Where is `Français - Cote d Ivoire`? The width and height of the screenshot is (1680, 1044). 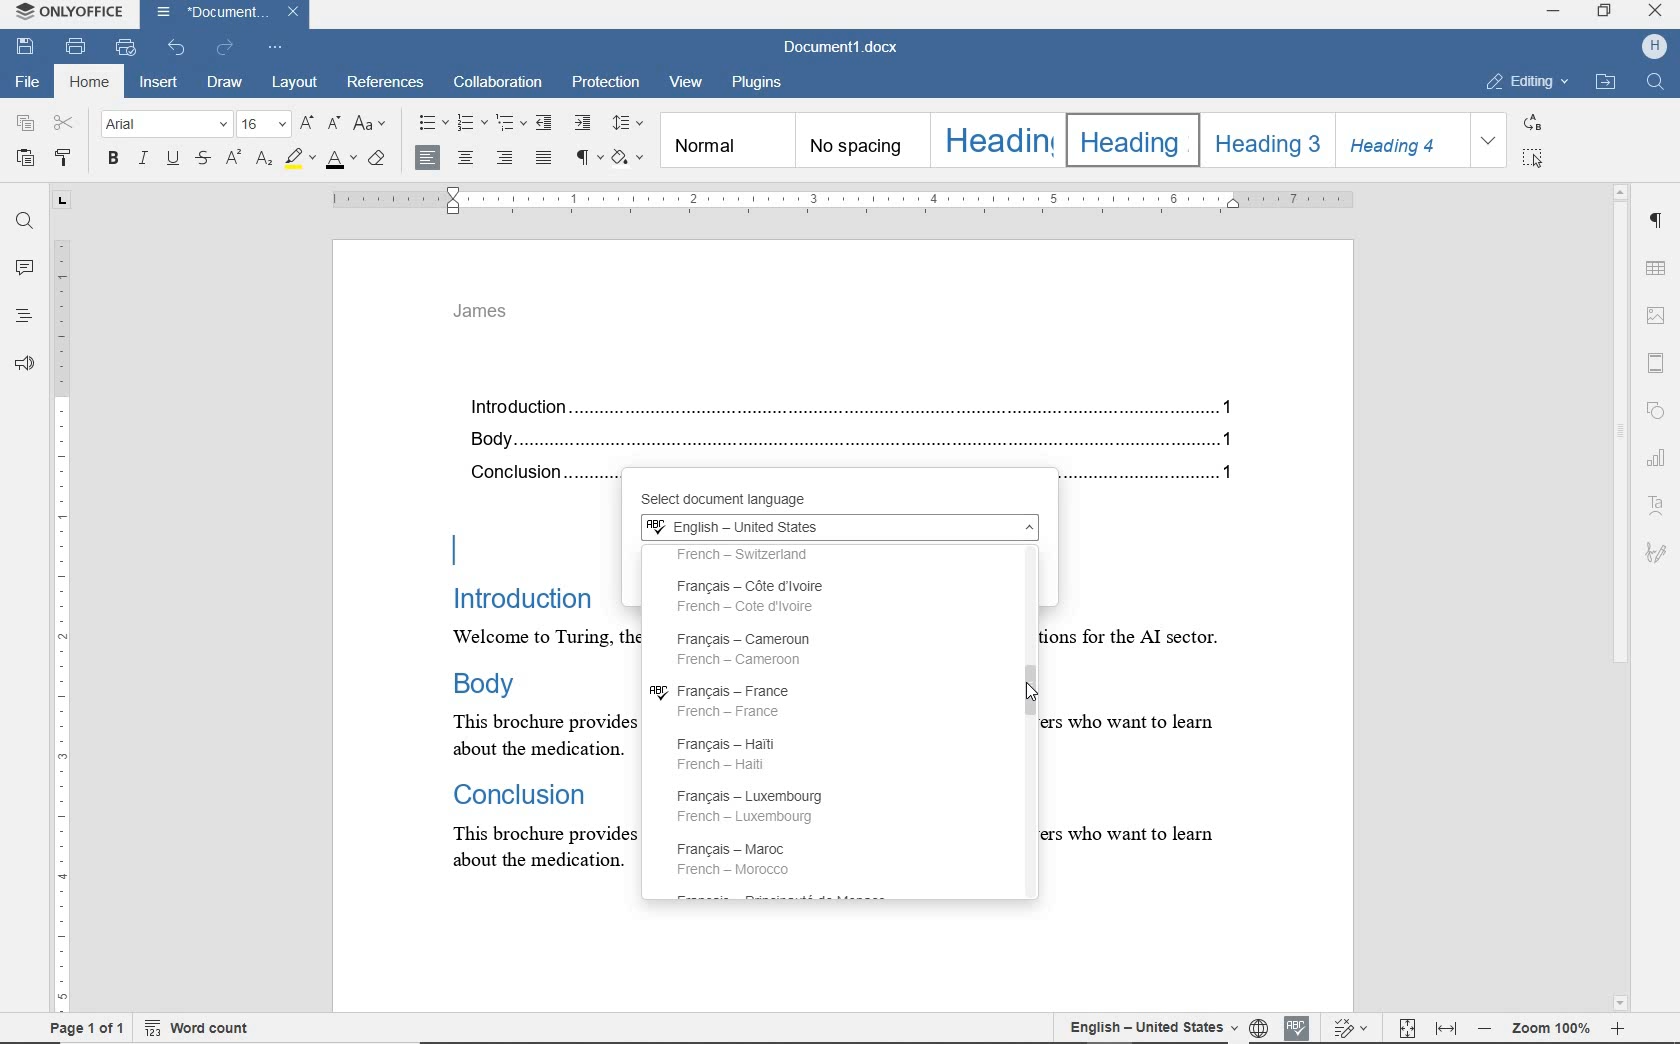 Français - Cote d Ivoire is located at coordinates (768, 597).